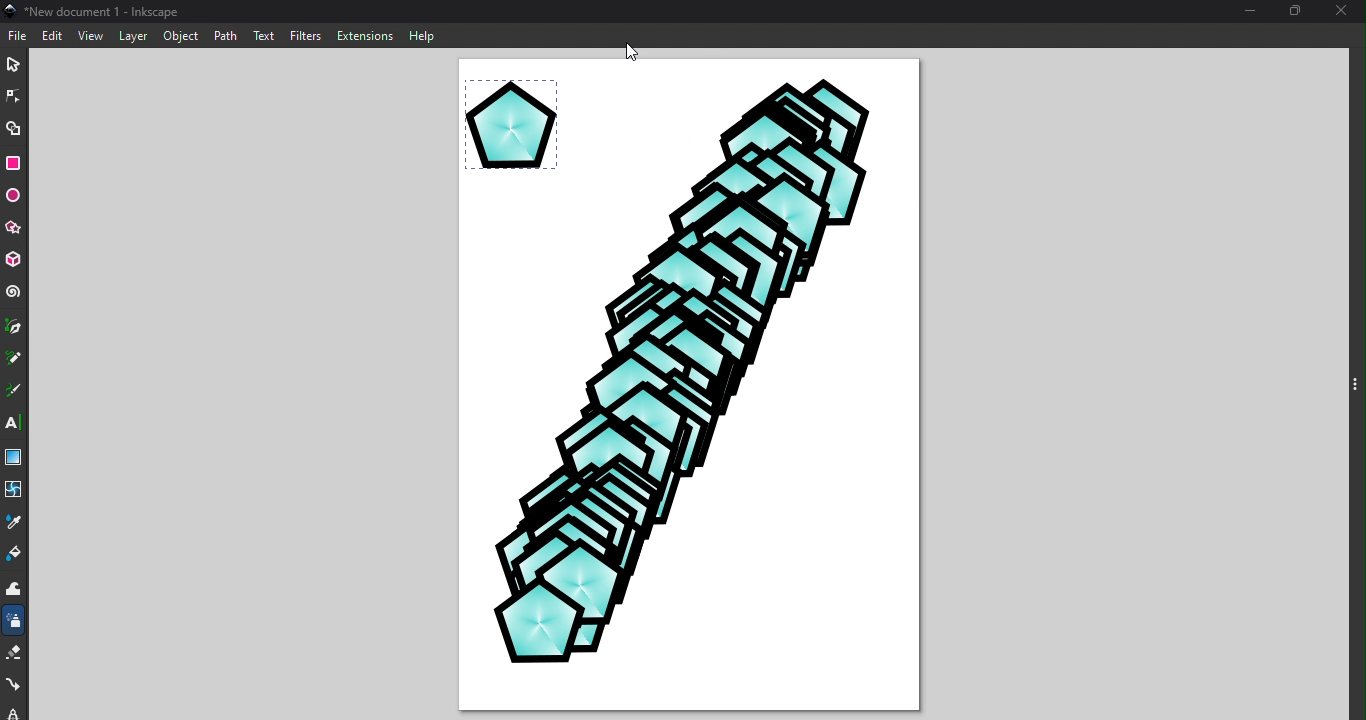 This screenshot has height=720, width=1366. Describe the element at coordinates (17, 229) in the screenshot. I see `Star/polygon tool` at that location.